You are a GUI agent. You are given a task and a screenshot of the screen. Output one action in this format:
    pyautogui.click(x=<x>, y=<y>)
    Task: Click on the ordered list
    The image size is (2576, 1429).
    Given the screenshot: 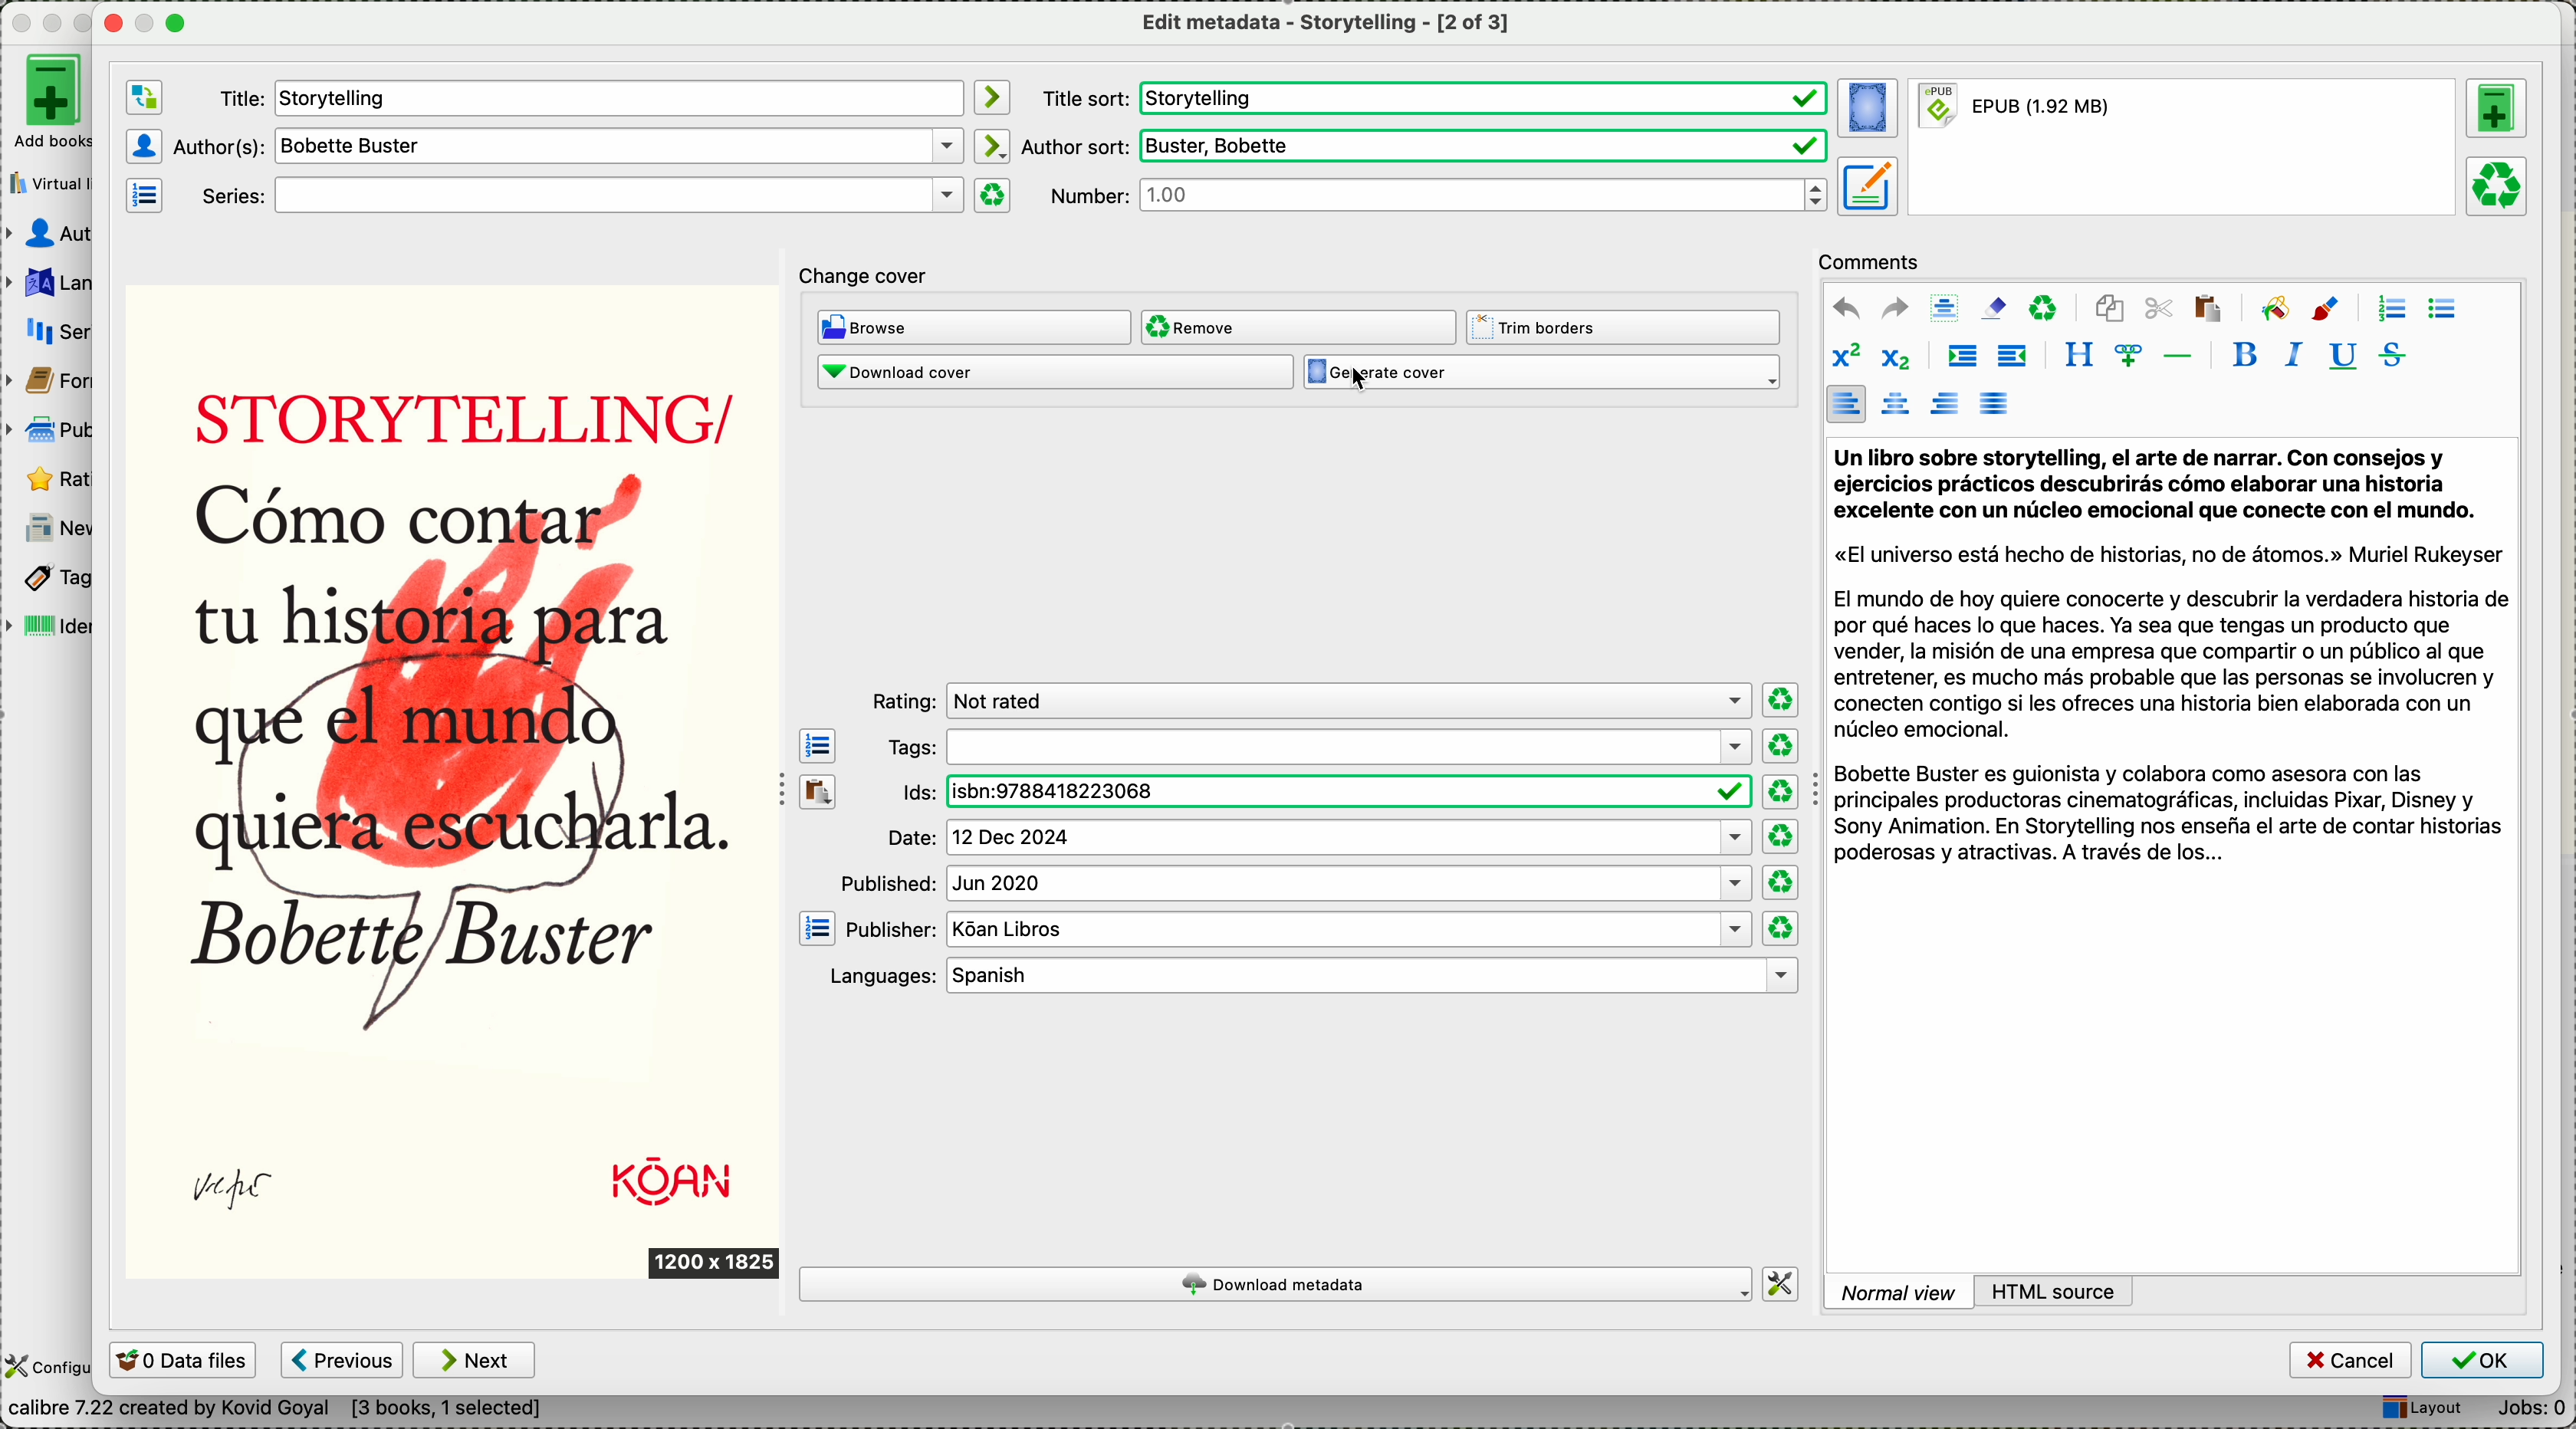 What is the action you would take?
    pyautogui.click(x=2389, y=308)
    